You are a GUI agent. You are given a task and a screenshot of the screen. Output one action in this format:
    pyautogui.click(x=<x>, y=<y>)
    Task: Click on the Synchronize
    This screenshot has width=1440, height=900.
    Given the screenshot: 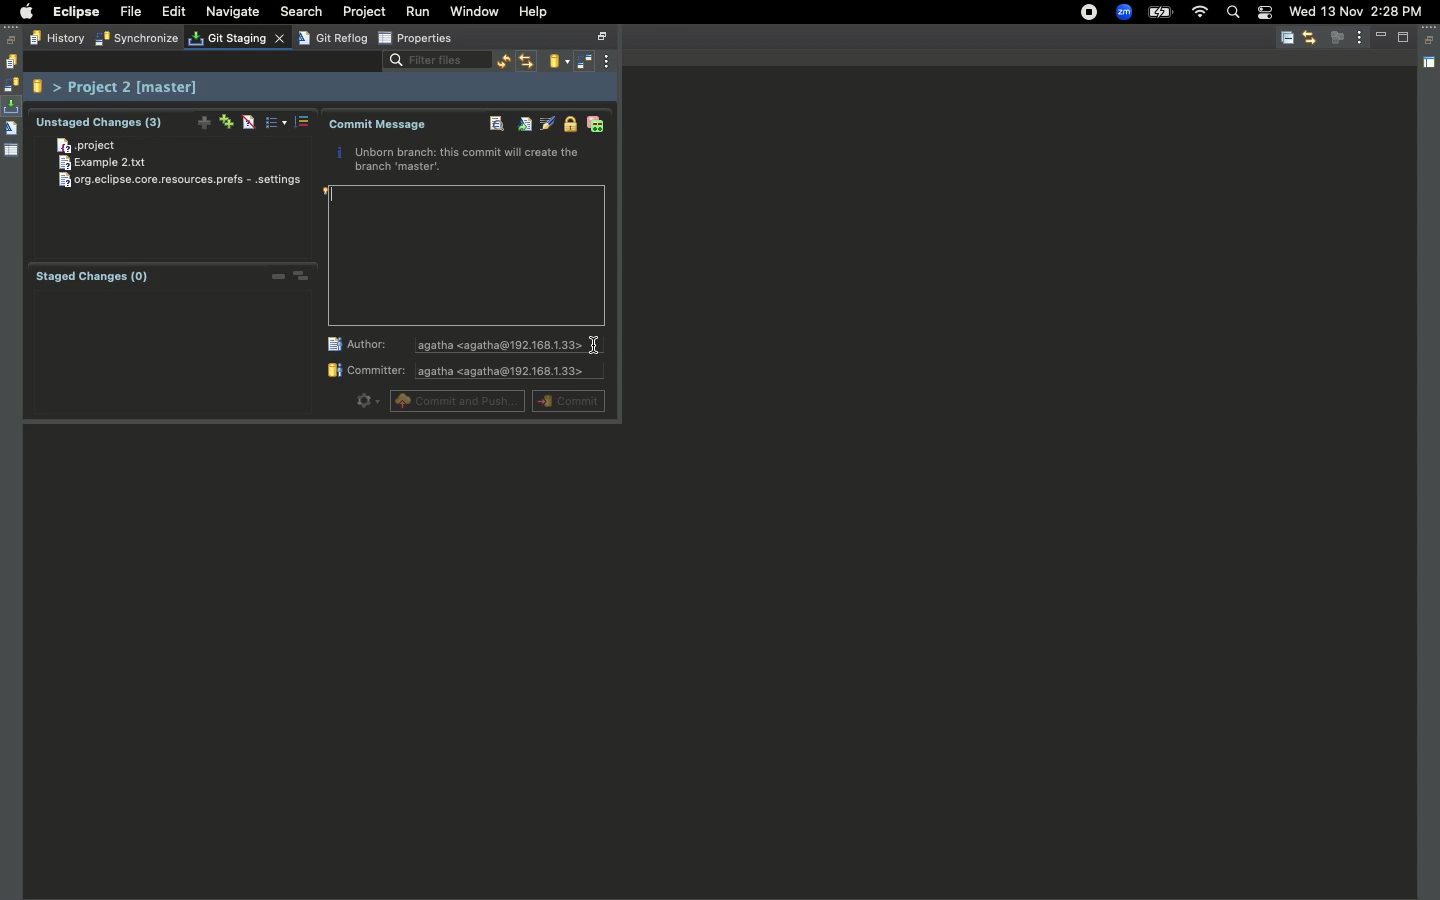 What is the action you would take?
    pyautogui.click(x=11, y=85)
    